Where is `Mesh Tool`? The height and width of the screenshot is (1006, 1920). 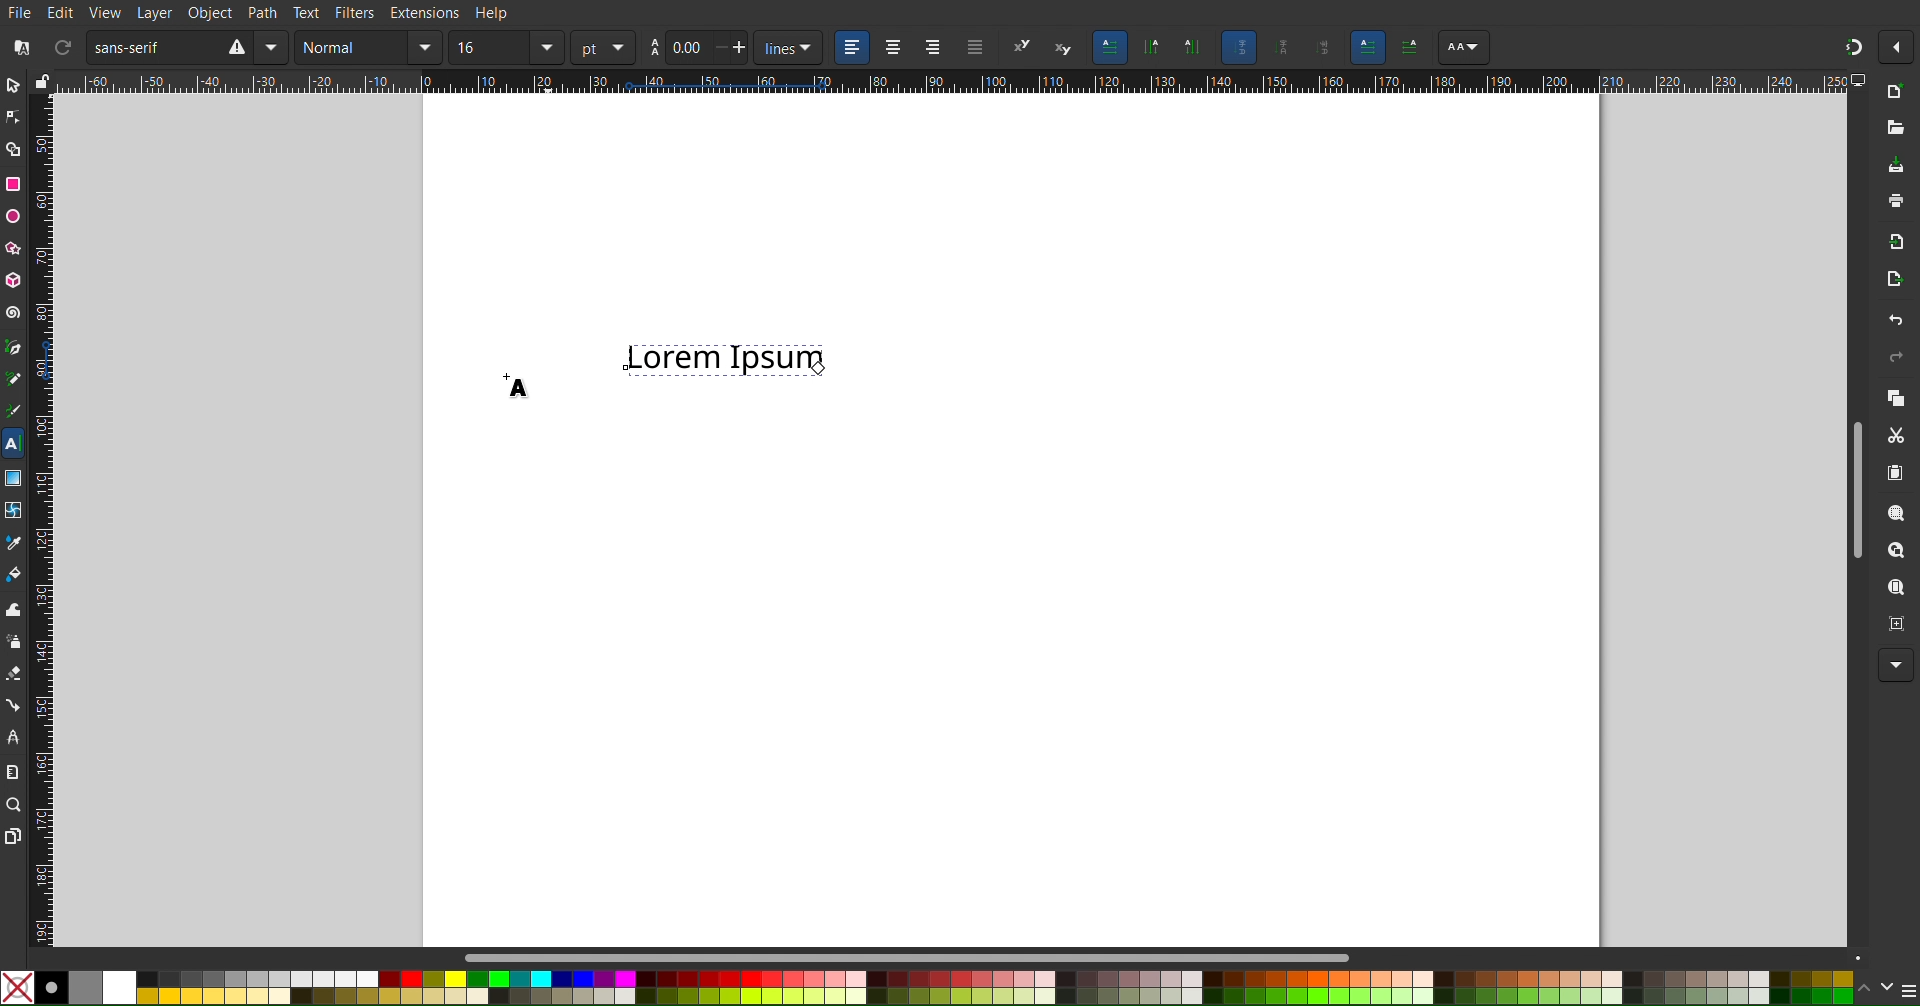 Mesh Tool is located at coordinates (12, 509).